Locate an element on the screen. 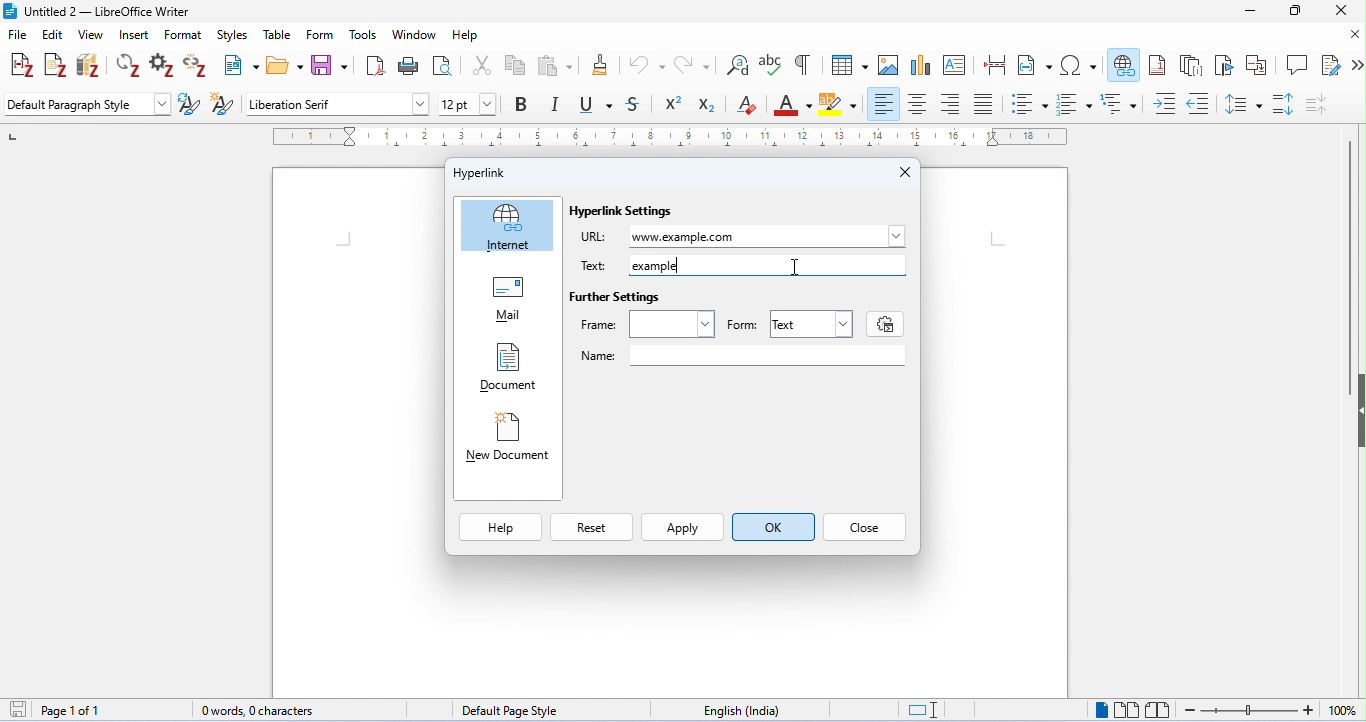  URL: is located at coordinates (596, 233).